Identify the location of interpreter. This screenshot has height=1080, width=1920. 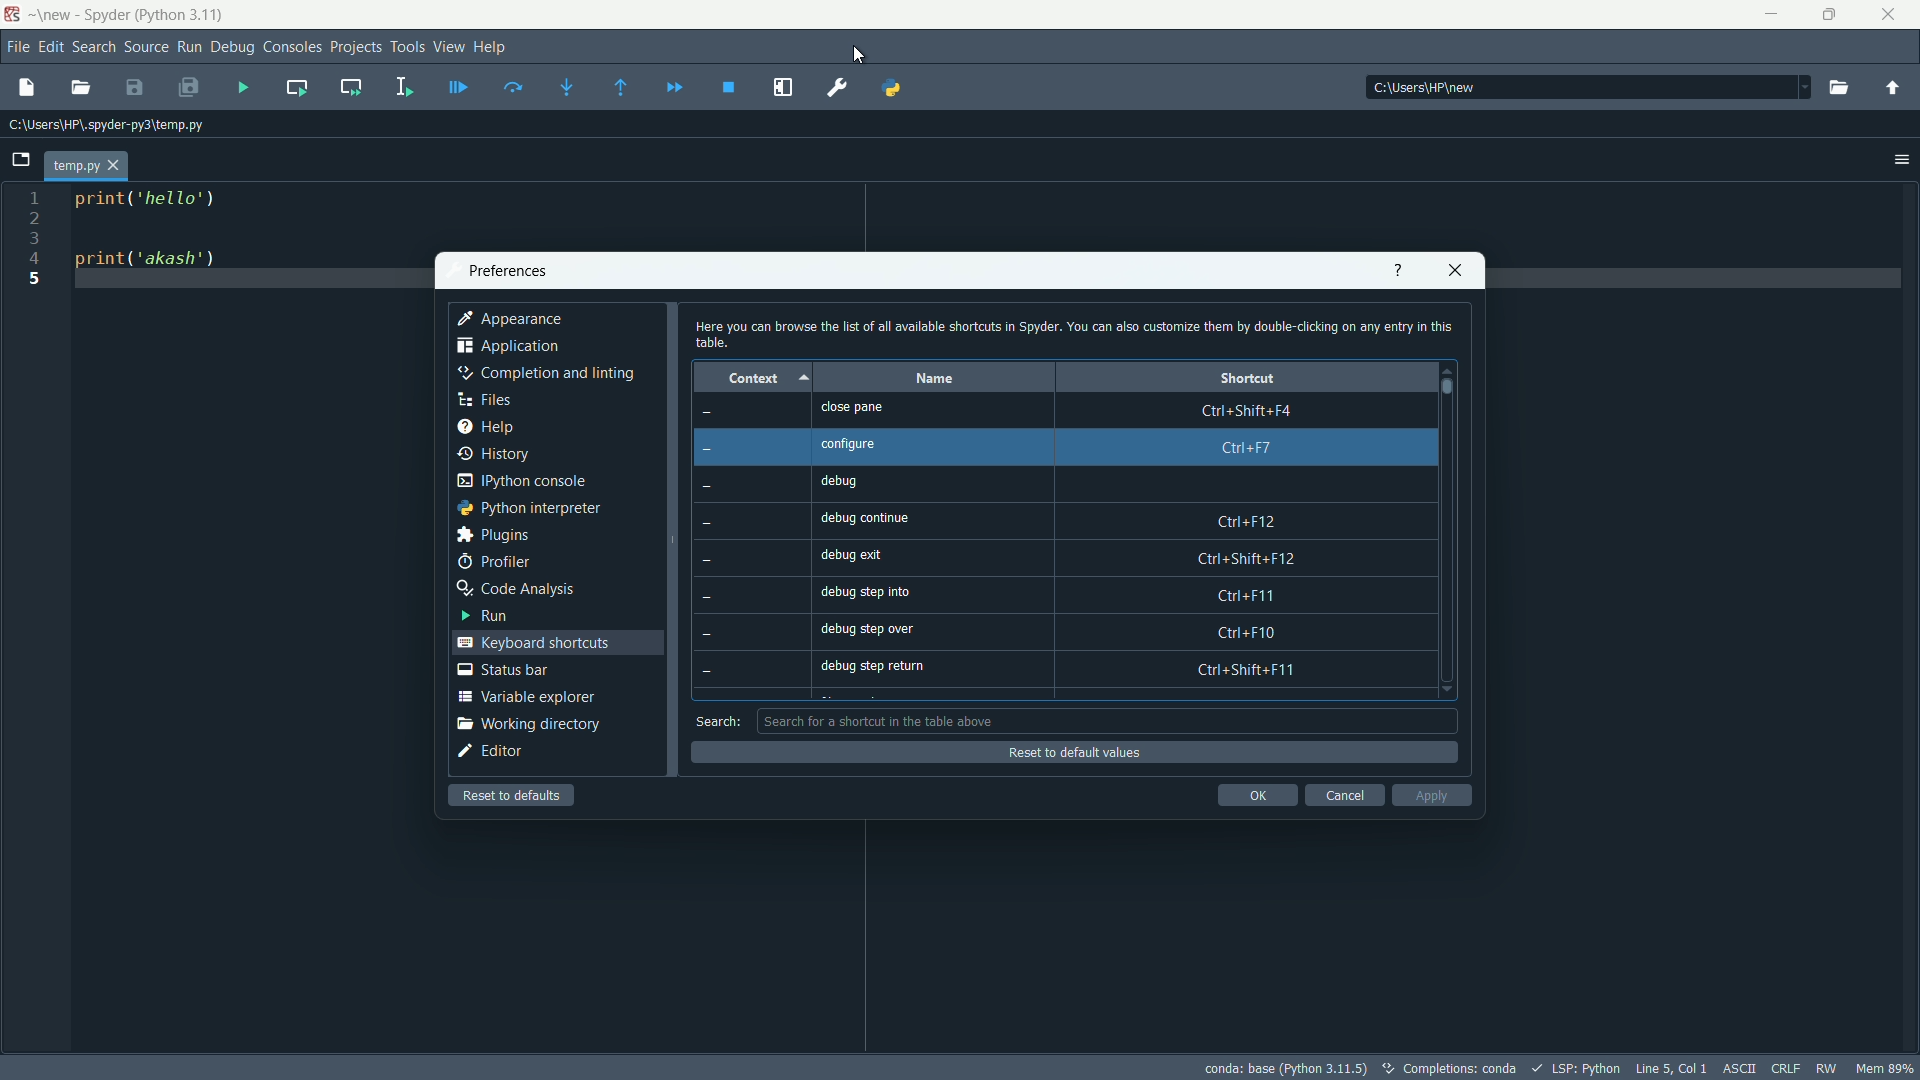
(1285, 1068).